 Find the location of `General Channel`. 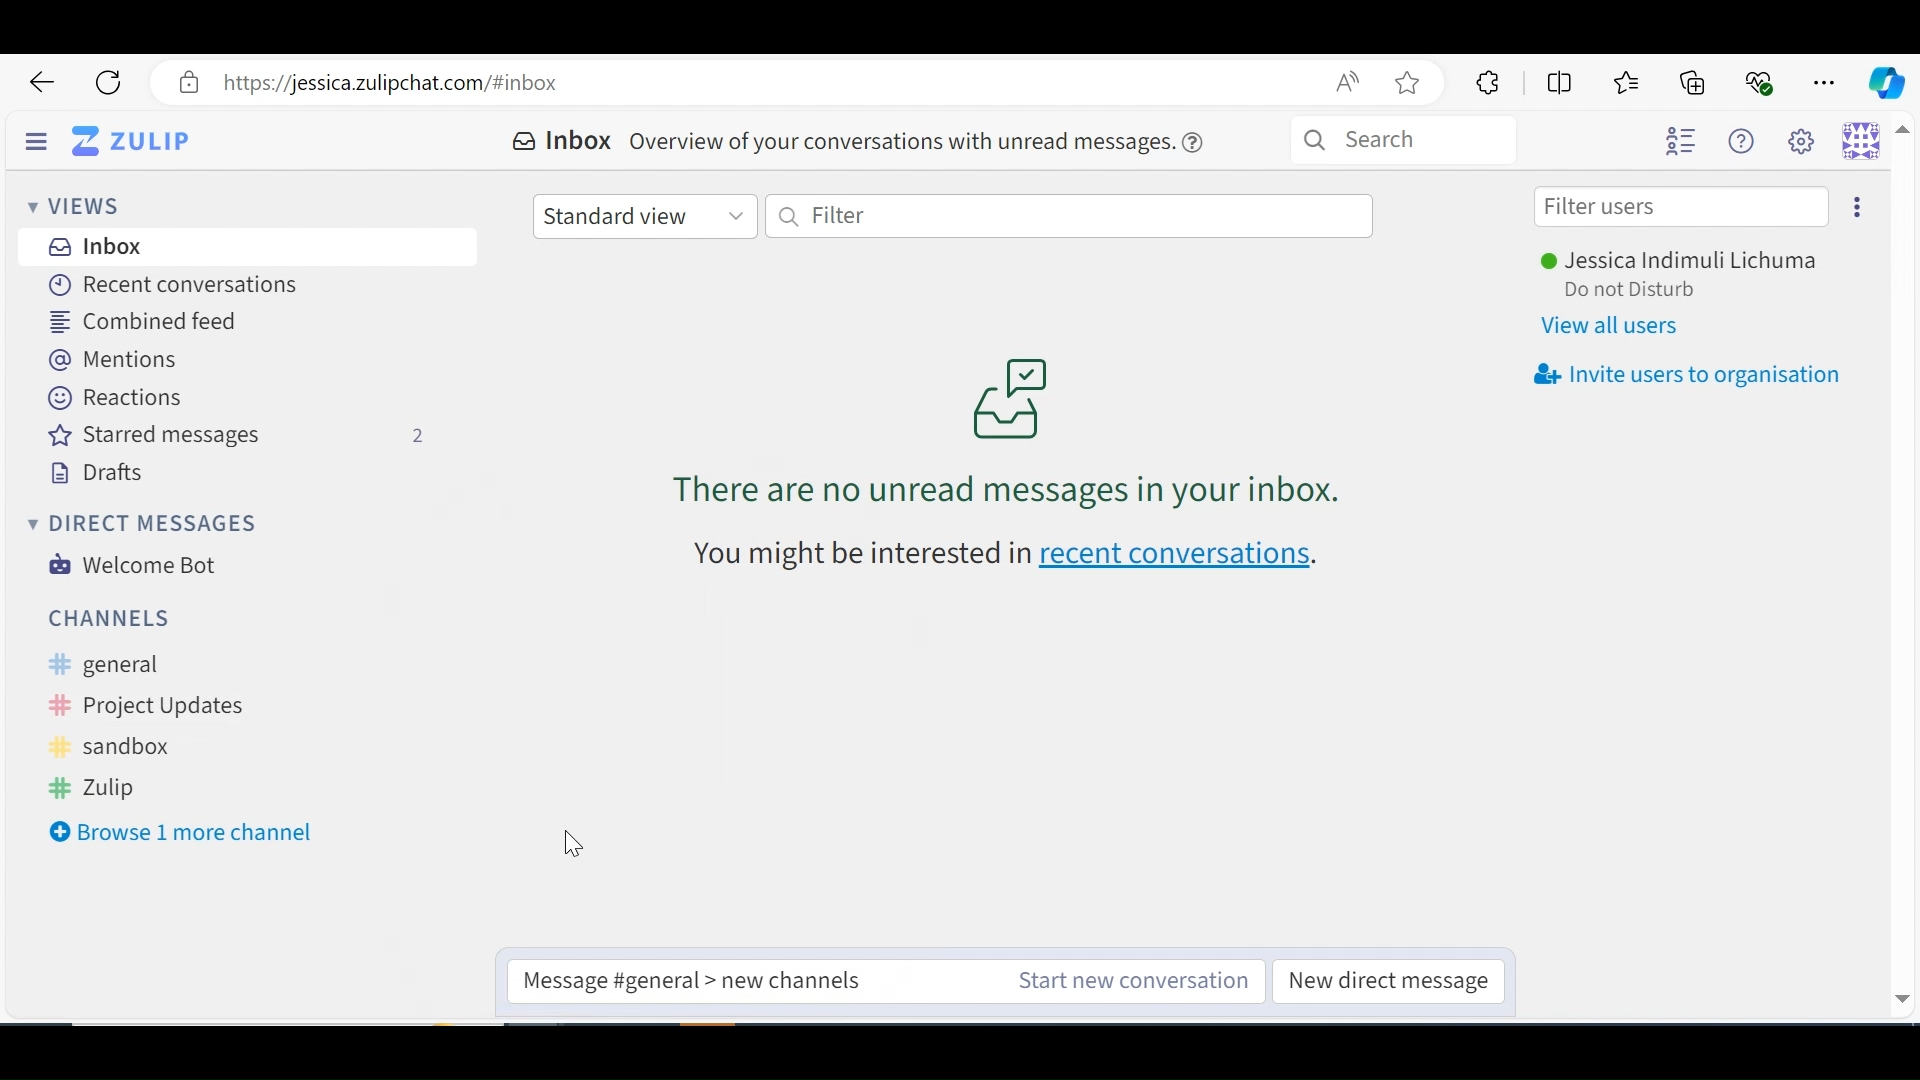

General Channel is located at coordinates (232, 666).